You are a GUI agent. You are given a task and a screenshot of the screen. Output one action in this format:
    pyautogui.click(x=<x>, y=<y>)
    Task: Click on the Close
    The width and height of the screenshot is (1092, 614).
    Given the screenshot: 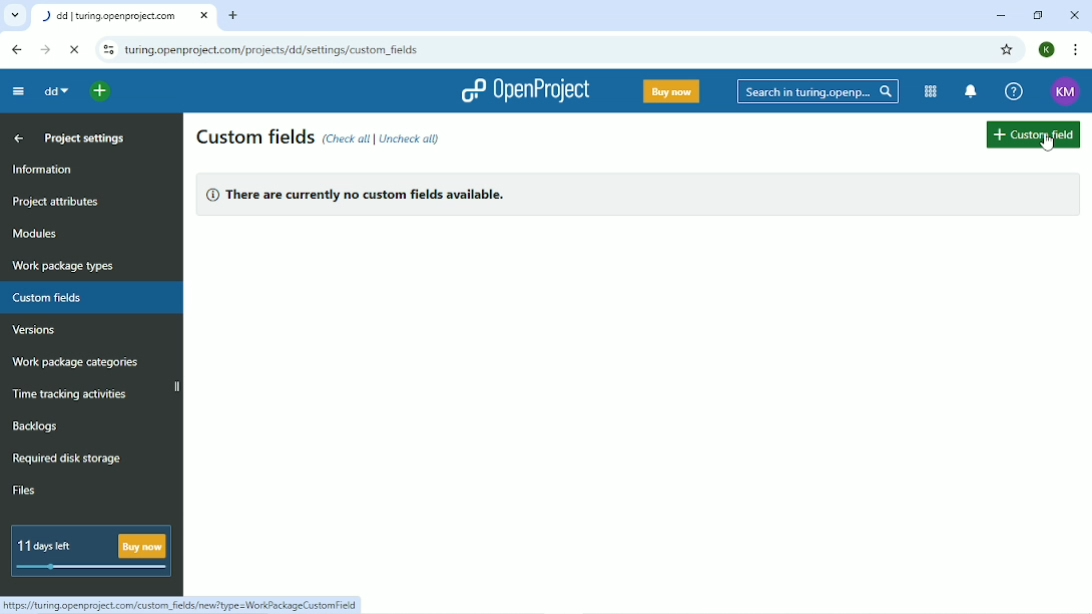 What is the action you would take?
    pyautogui.click(x=1075, y=15)
    